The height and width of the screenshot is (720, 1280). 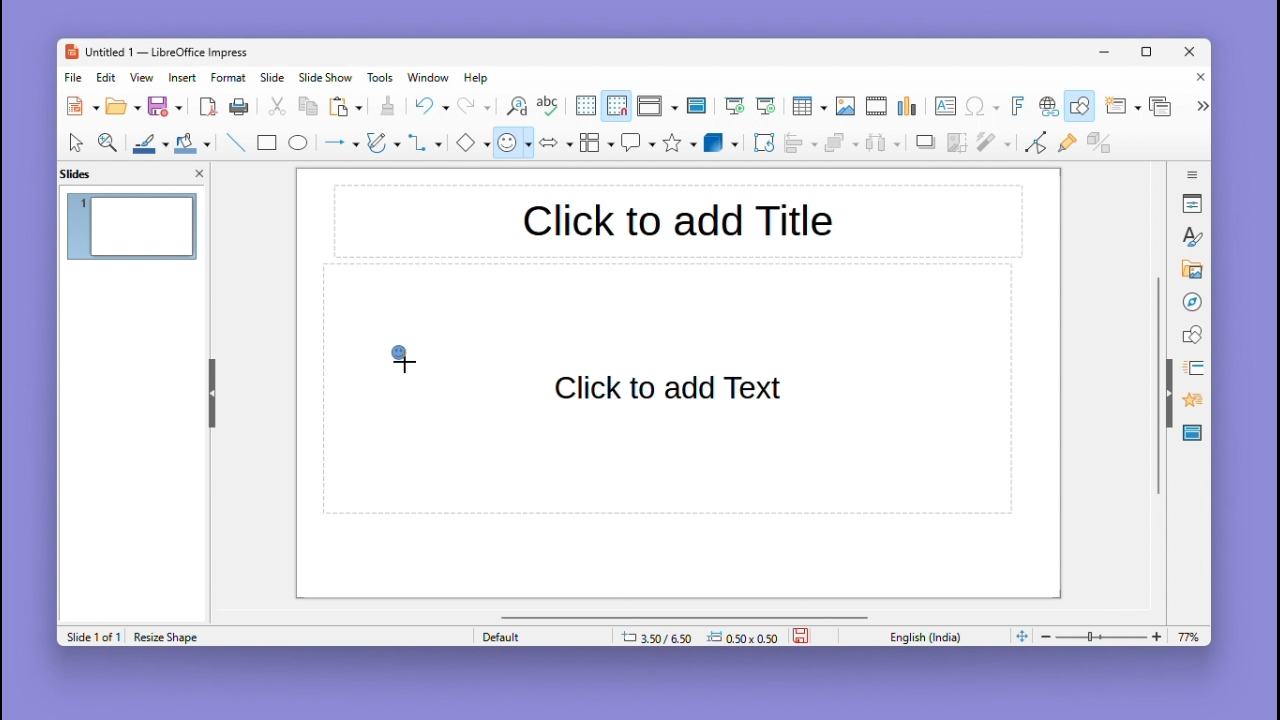 I want to click on Slides, so click(x=86, y=173).